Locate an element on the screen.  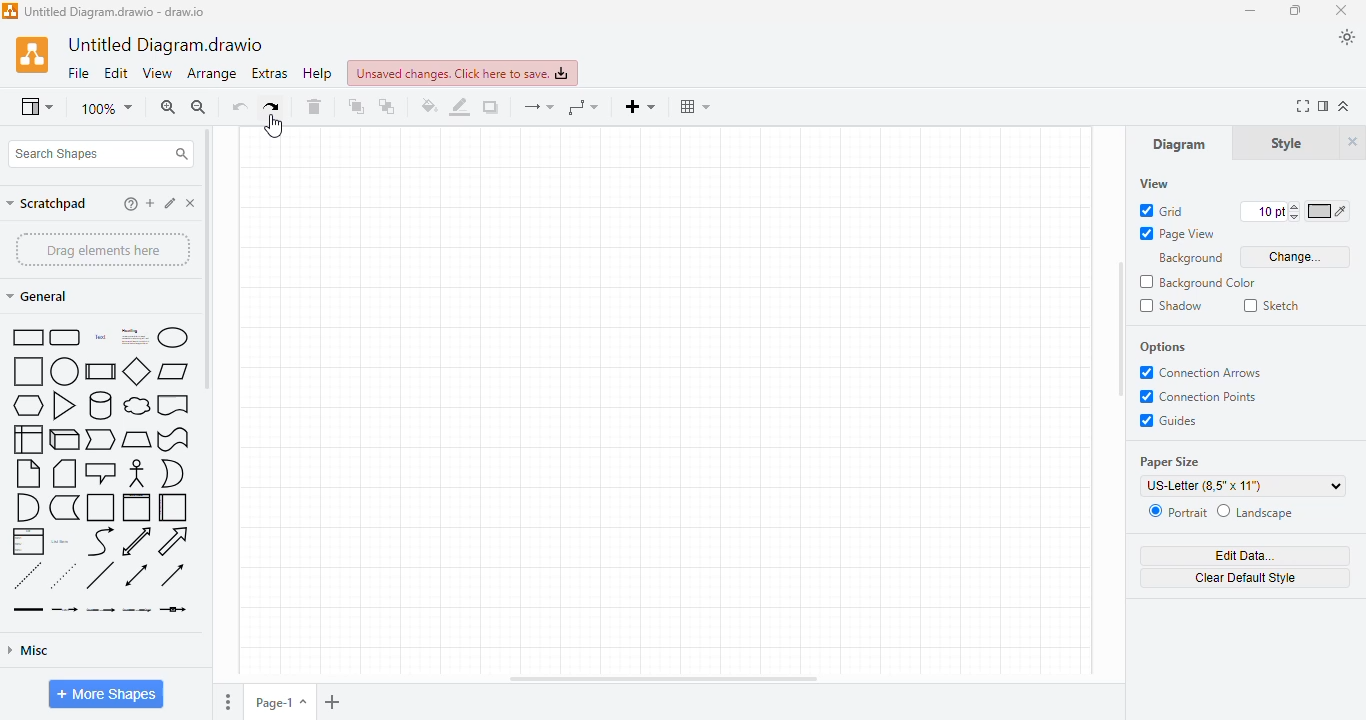
step is located at coordinates (101, 439).